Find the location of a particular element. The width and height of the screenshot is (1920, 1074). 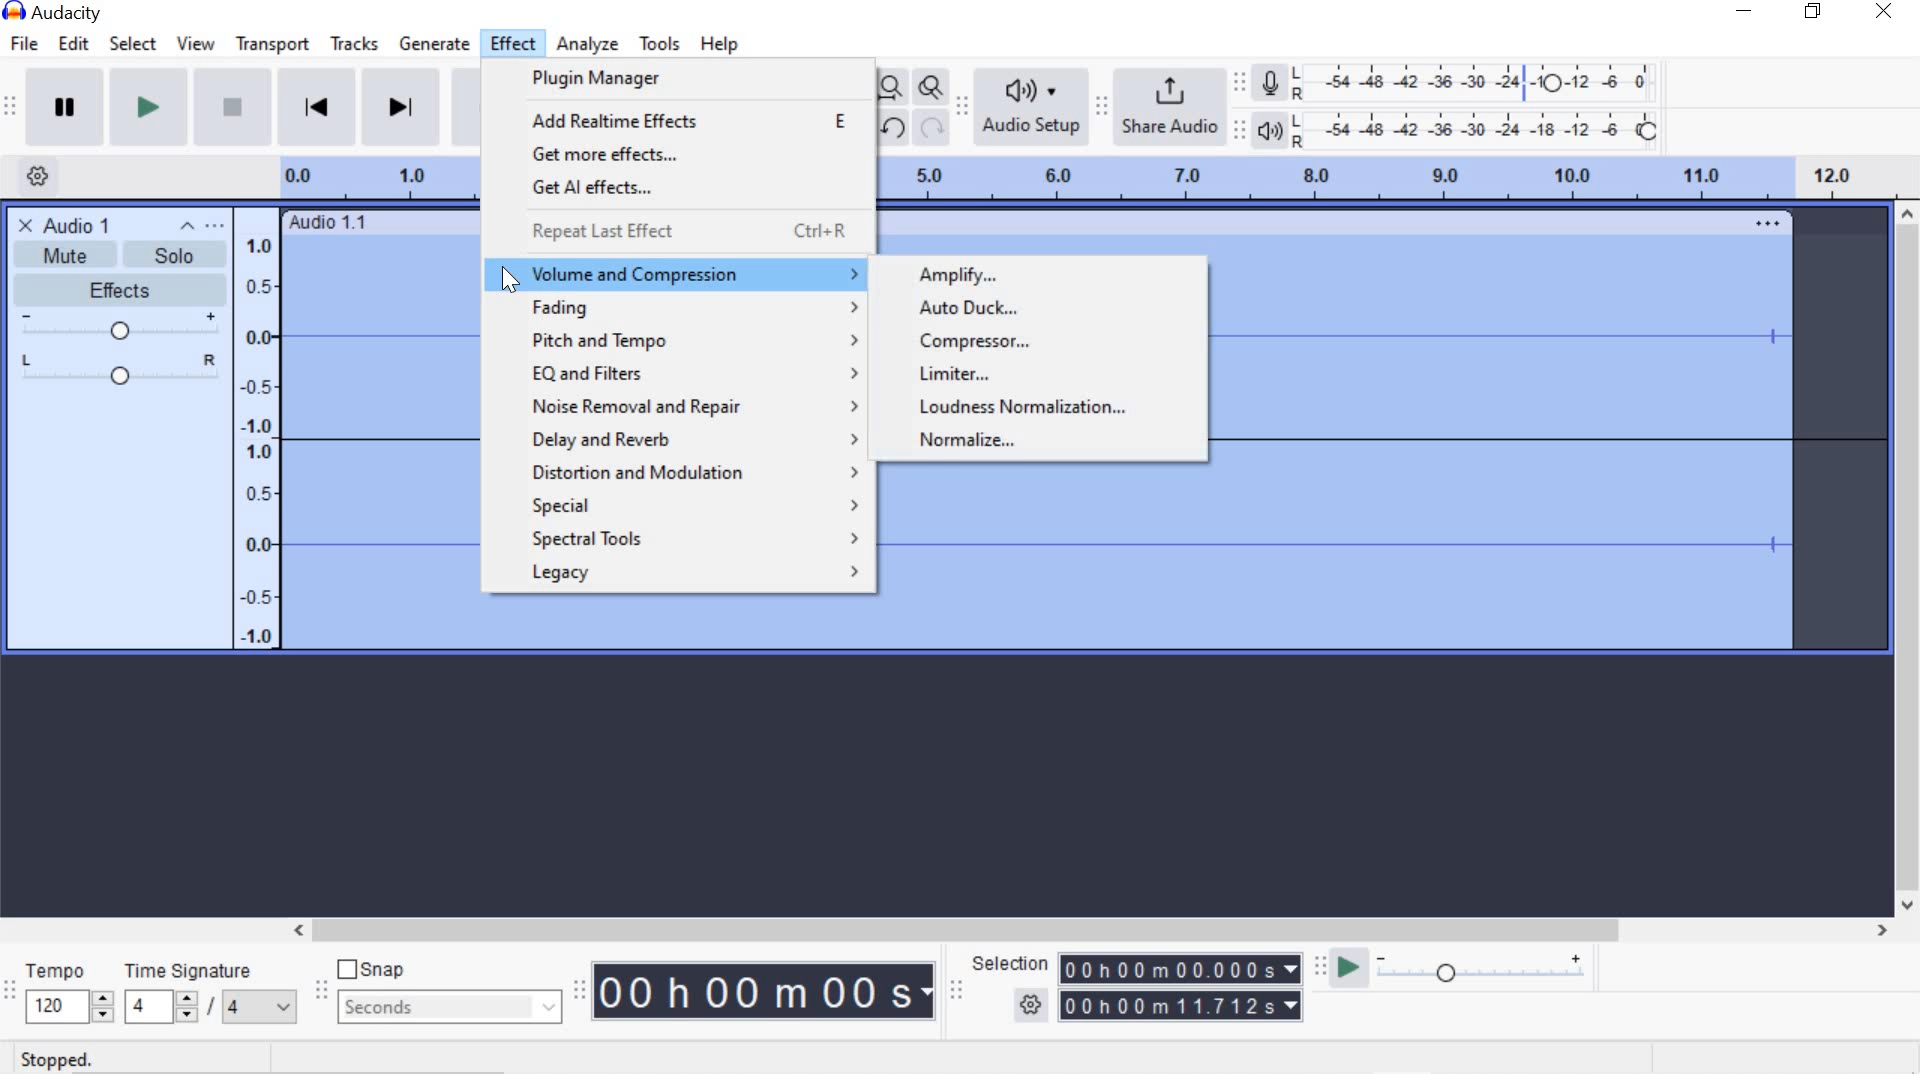

Auto Duck is located at coordinates (977, 307).